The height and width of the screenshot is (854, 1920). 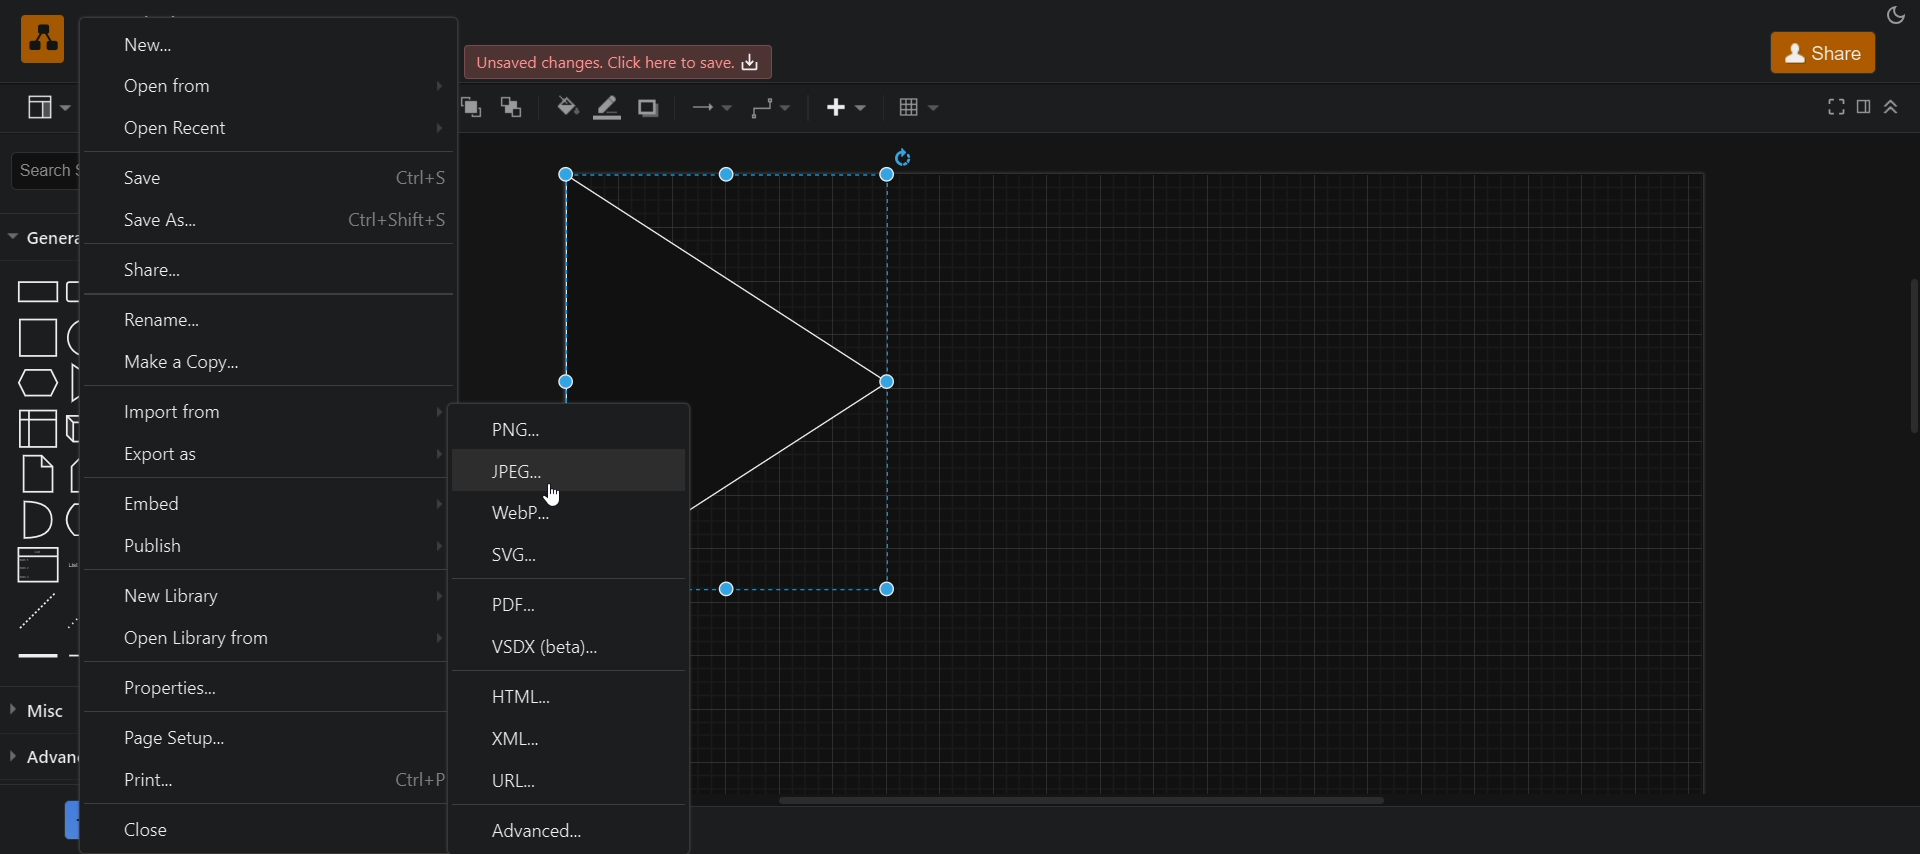 I want to click on new, so click(x=265, y=40).